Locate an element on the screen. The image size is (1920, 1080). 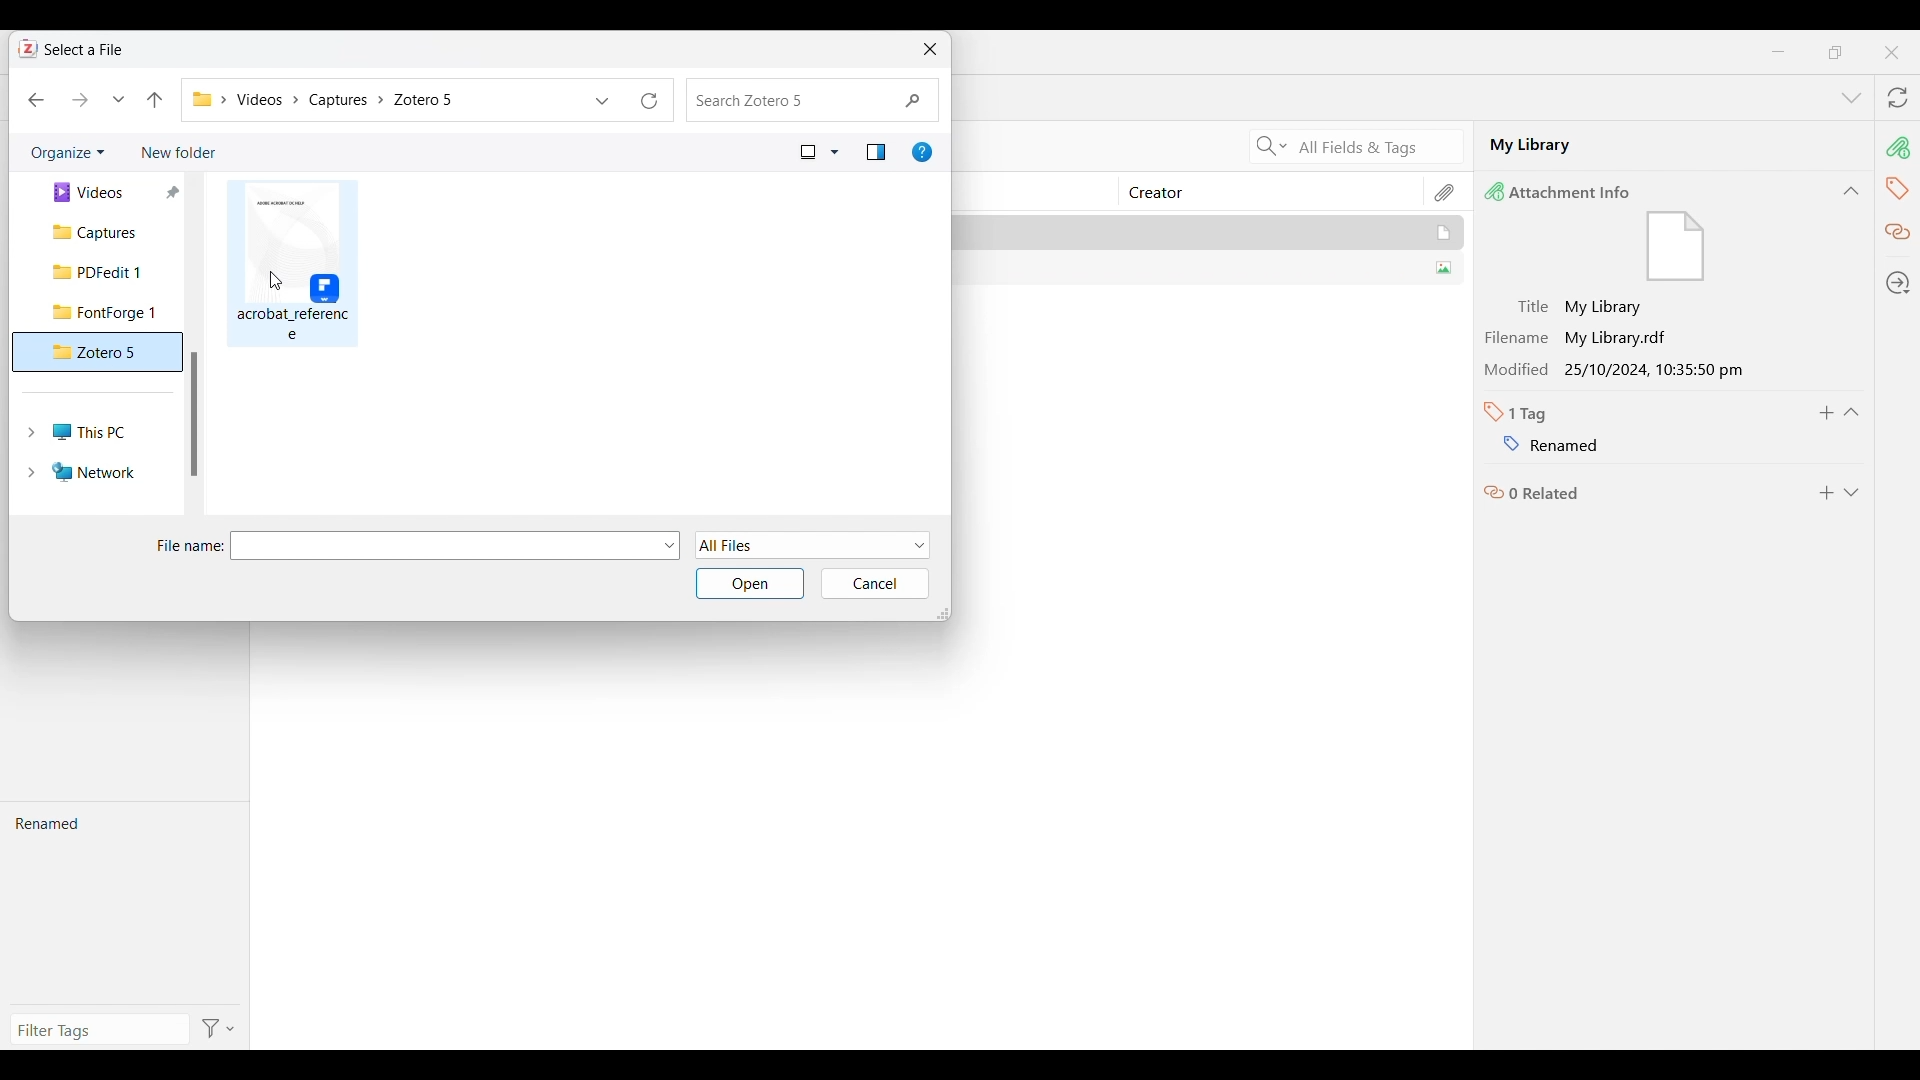
My Library is located at coordinates (1207, 231).